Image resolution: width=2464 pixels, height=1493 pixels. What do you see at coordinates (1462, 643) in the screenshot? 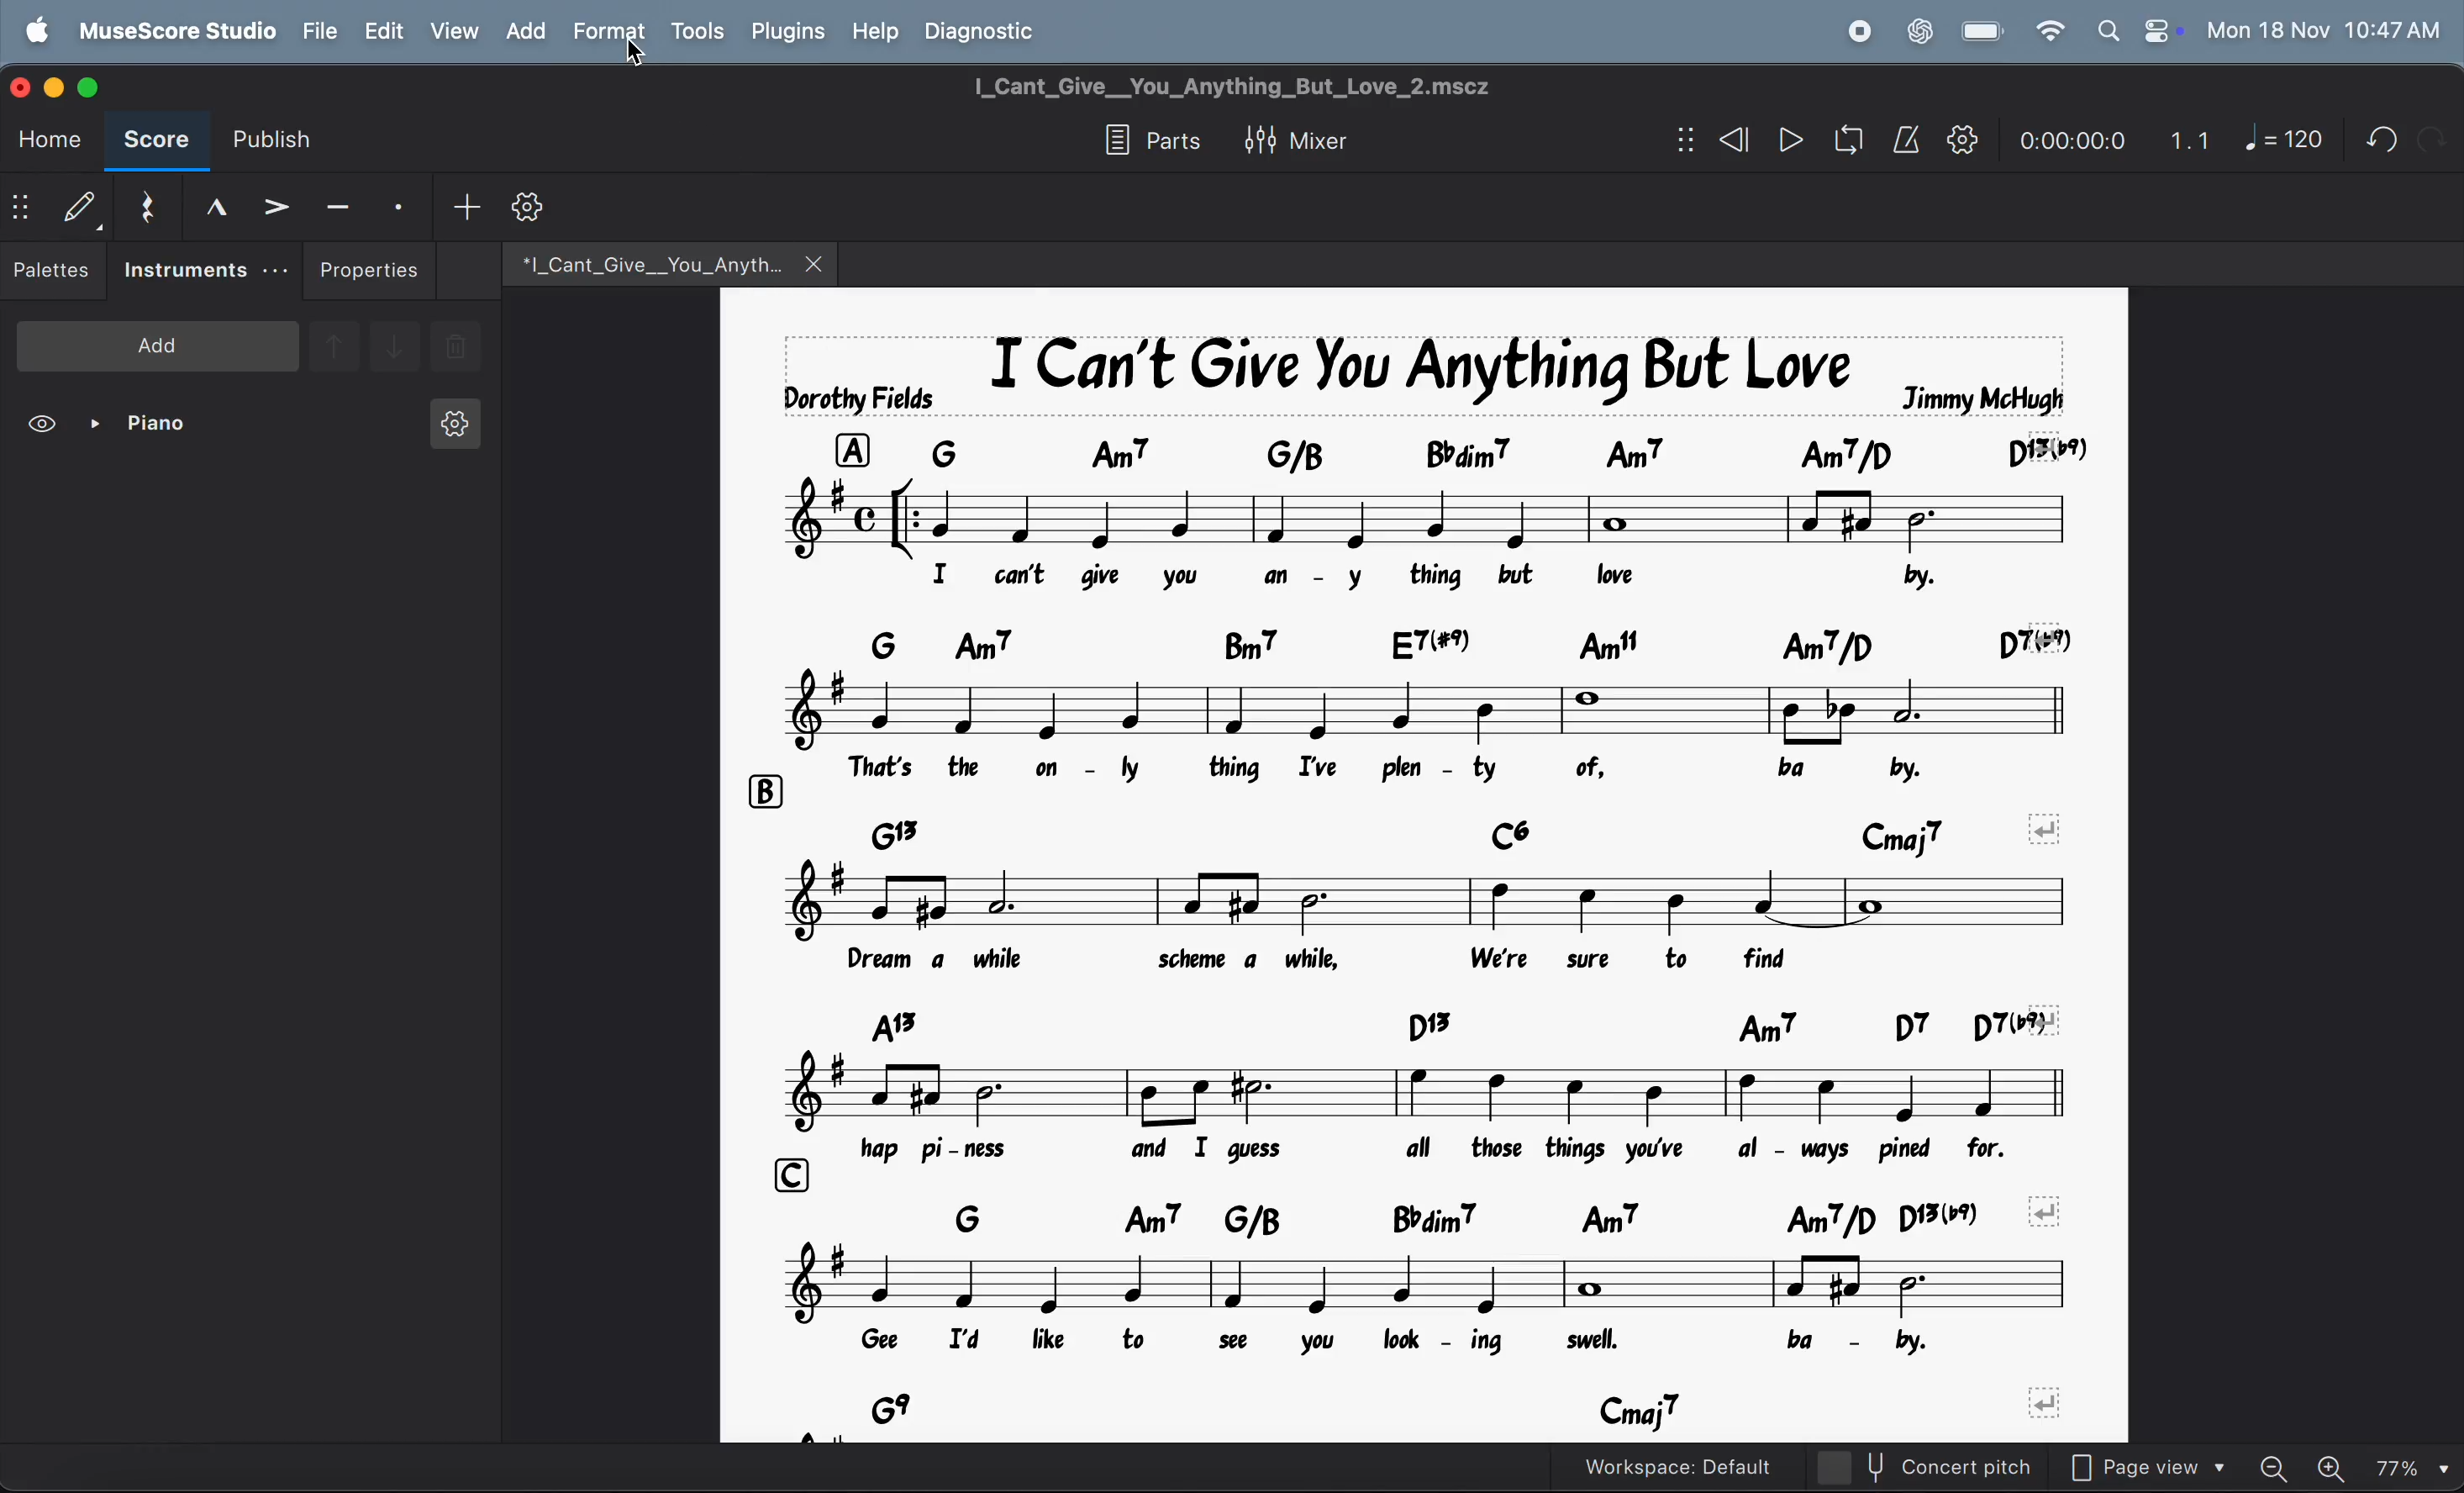
I see `chord symbols` at bounding box center [1462, 643].